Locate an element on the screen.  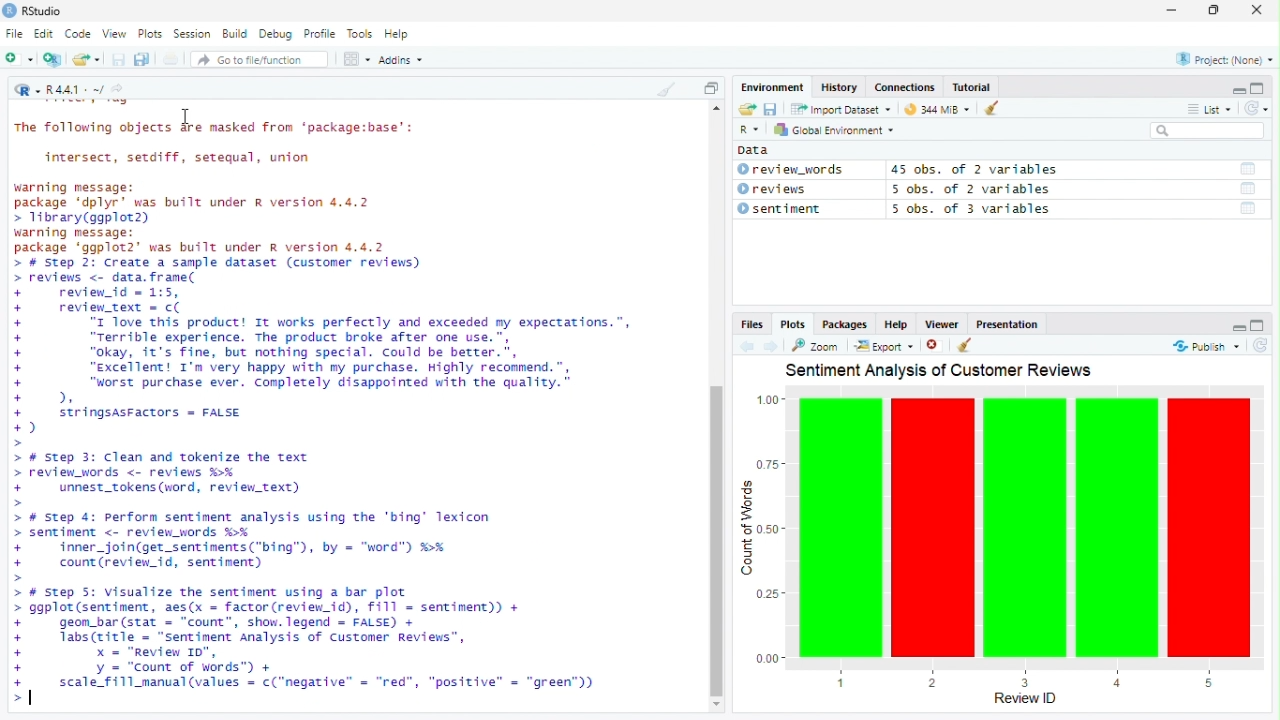
Date is located at coordinates (1248, 169).